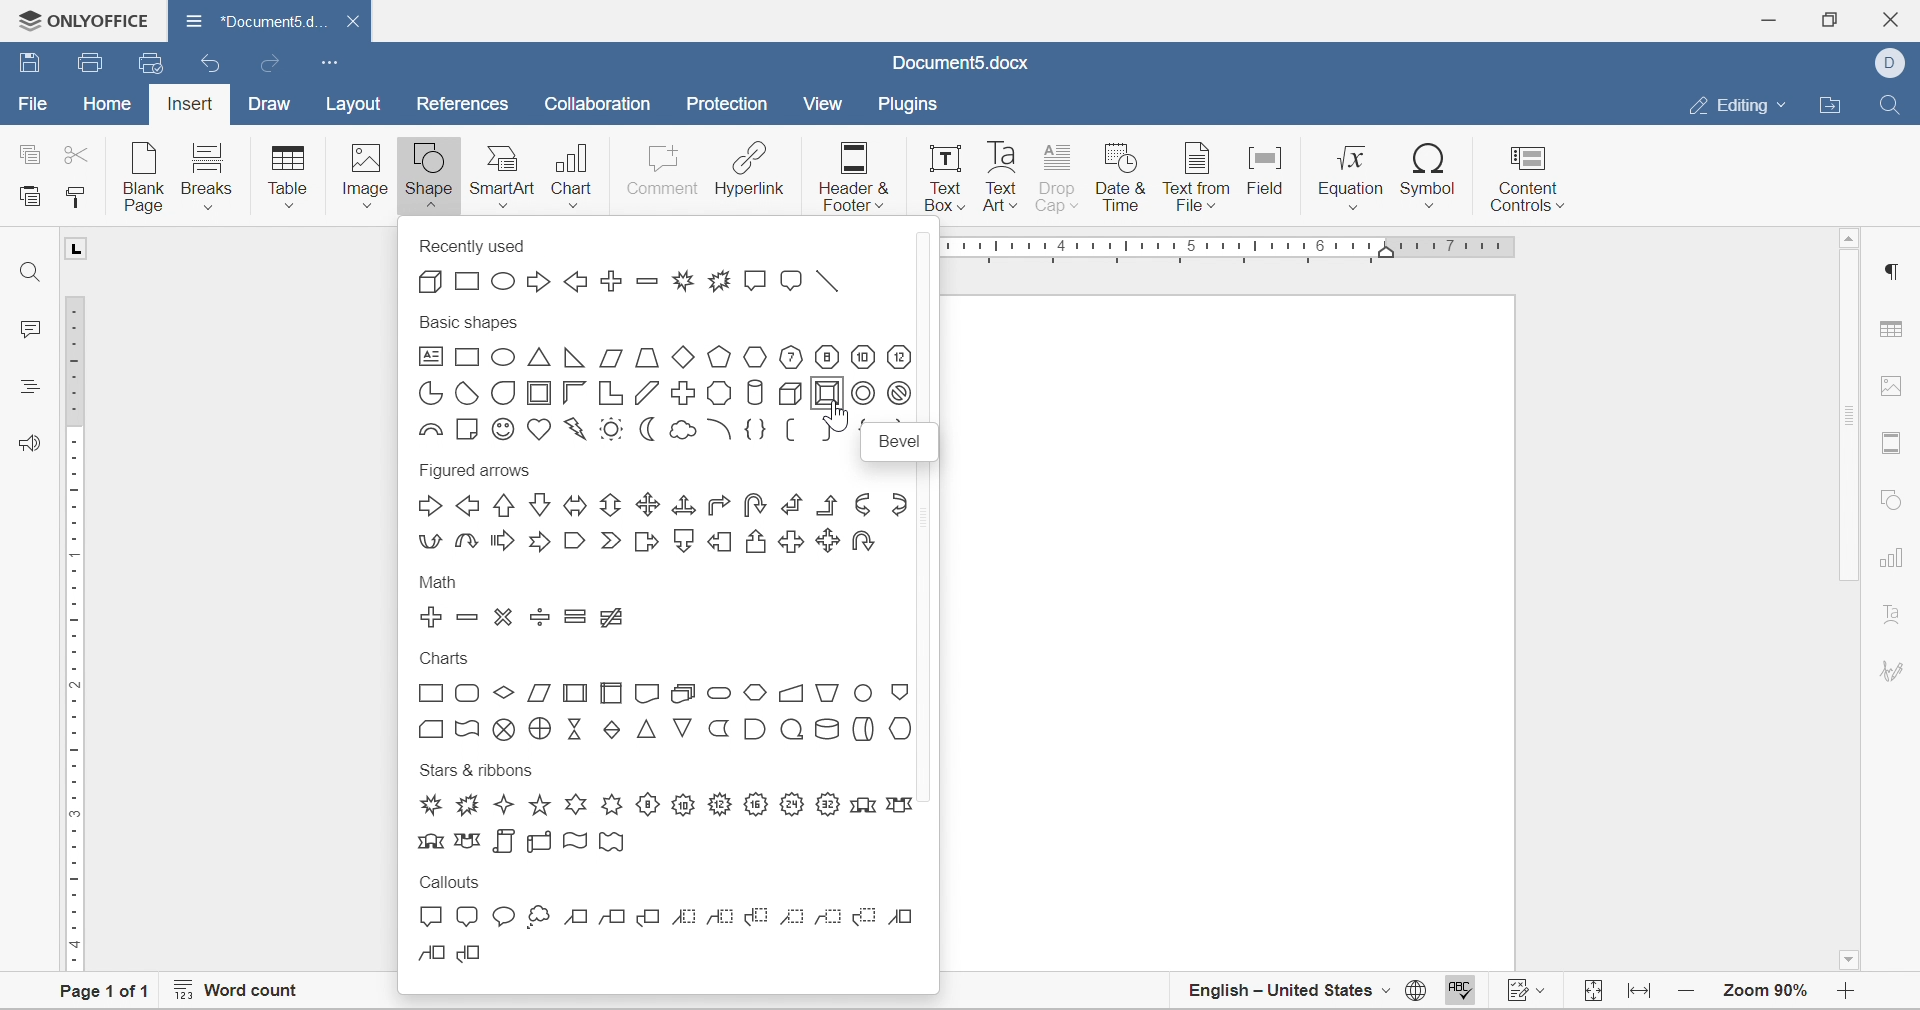 This screenshot has width=1920, height=1010. Describe the element at coordinates (661, 698) in the screenshot. I see `charts` at that location.